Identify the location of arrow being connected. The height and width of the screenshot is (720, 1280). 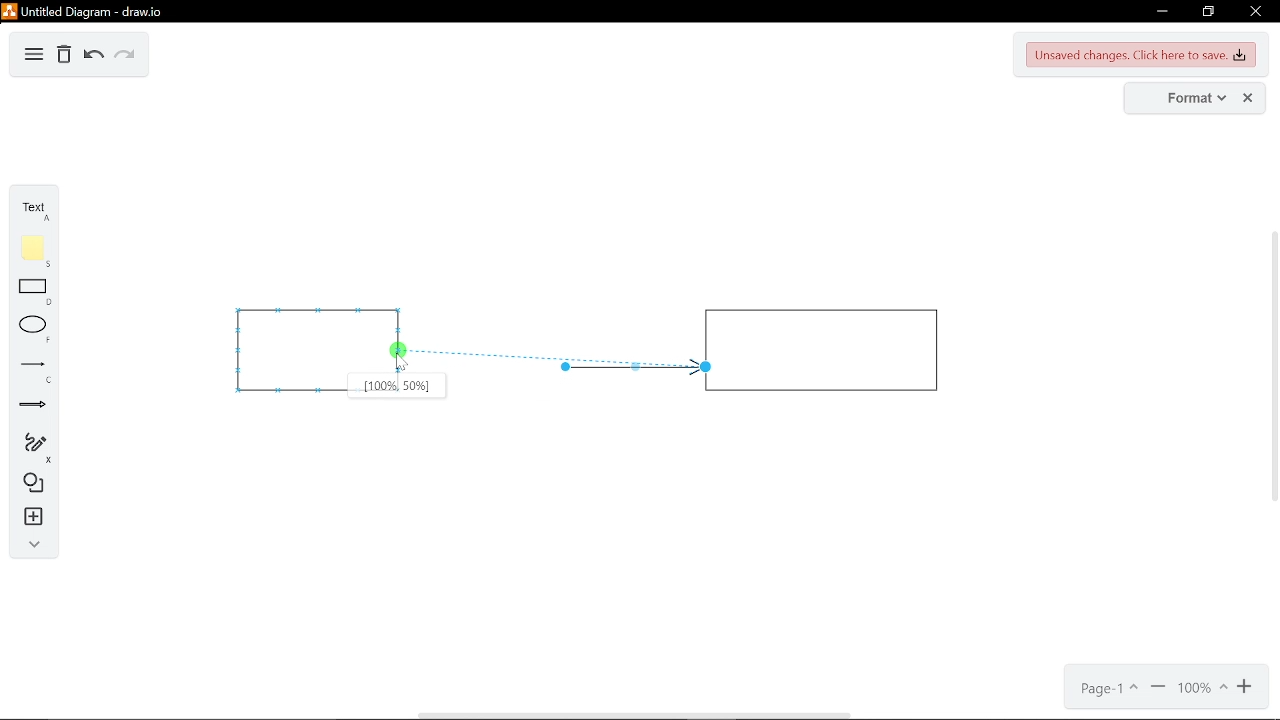
(473, 352).